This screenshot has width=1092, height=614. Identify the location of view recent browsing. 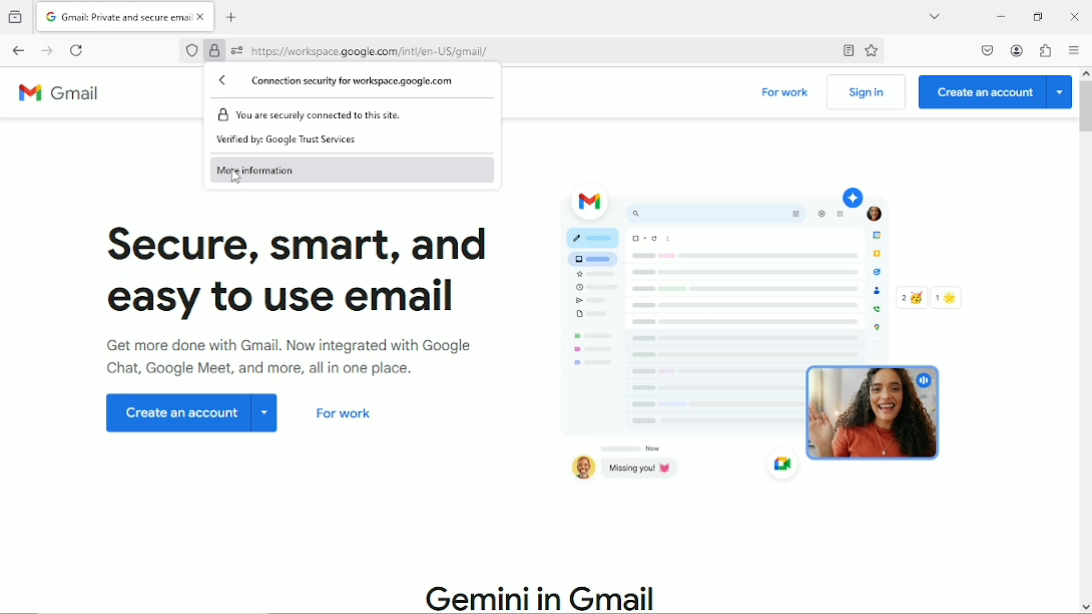
(19, 15).